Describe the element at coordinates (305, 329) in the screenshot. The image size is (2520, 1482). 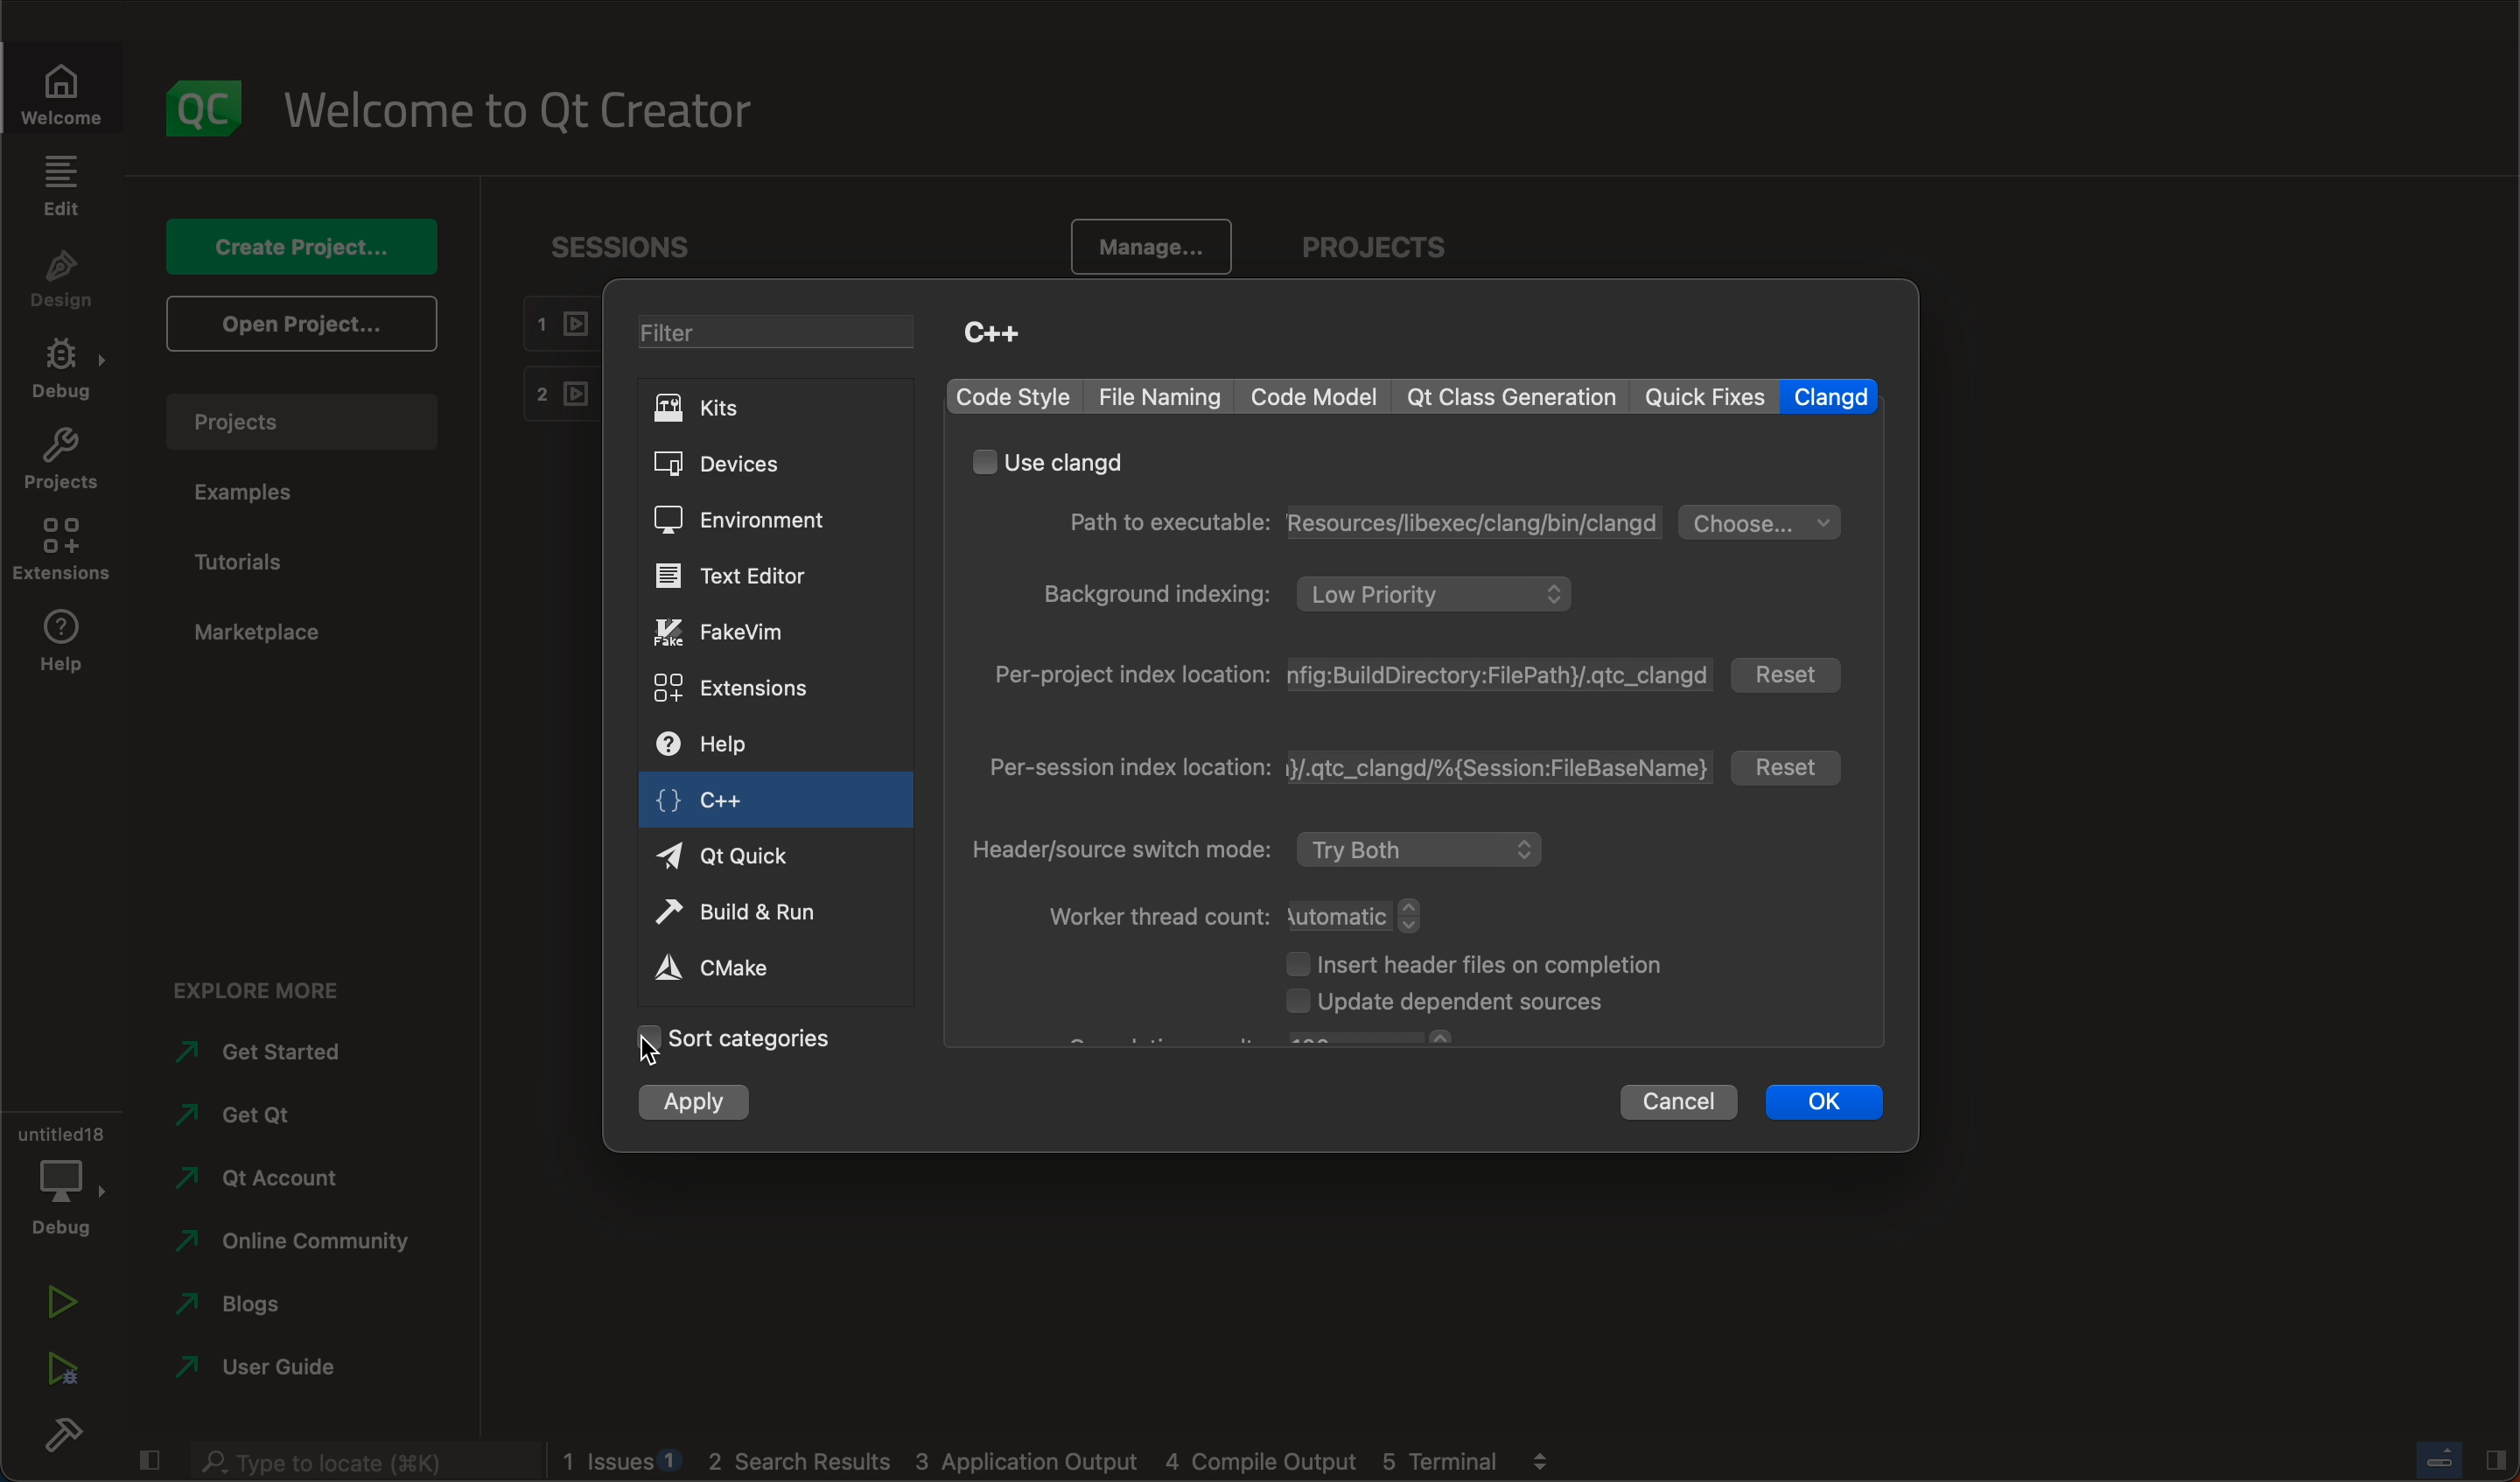
I see `open` at that location.